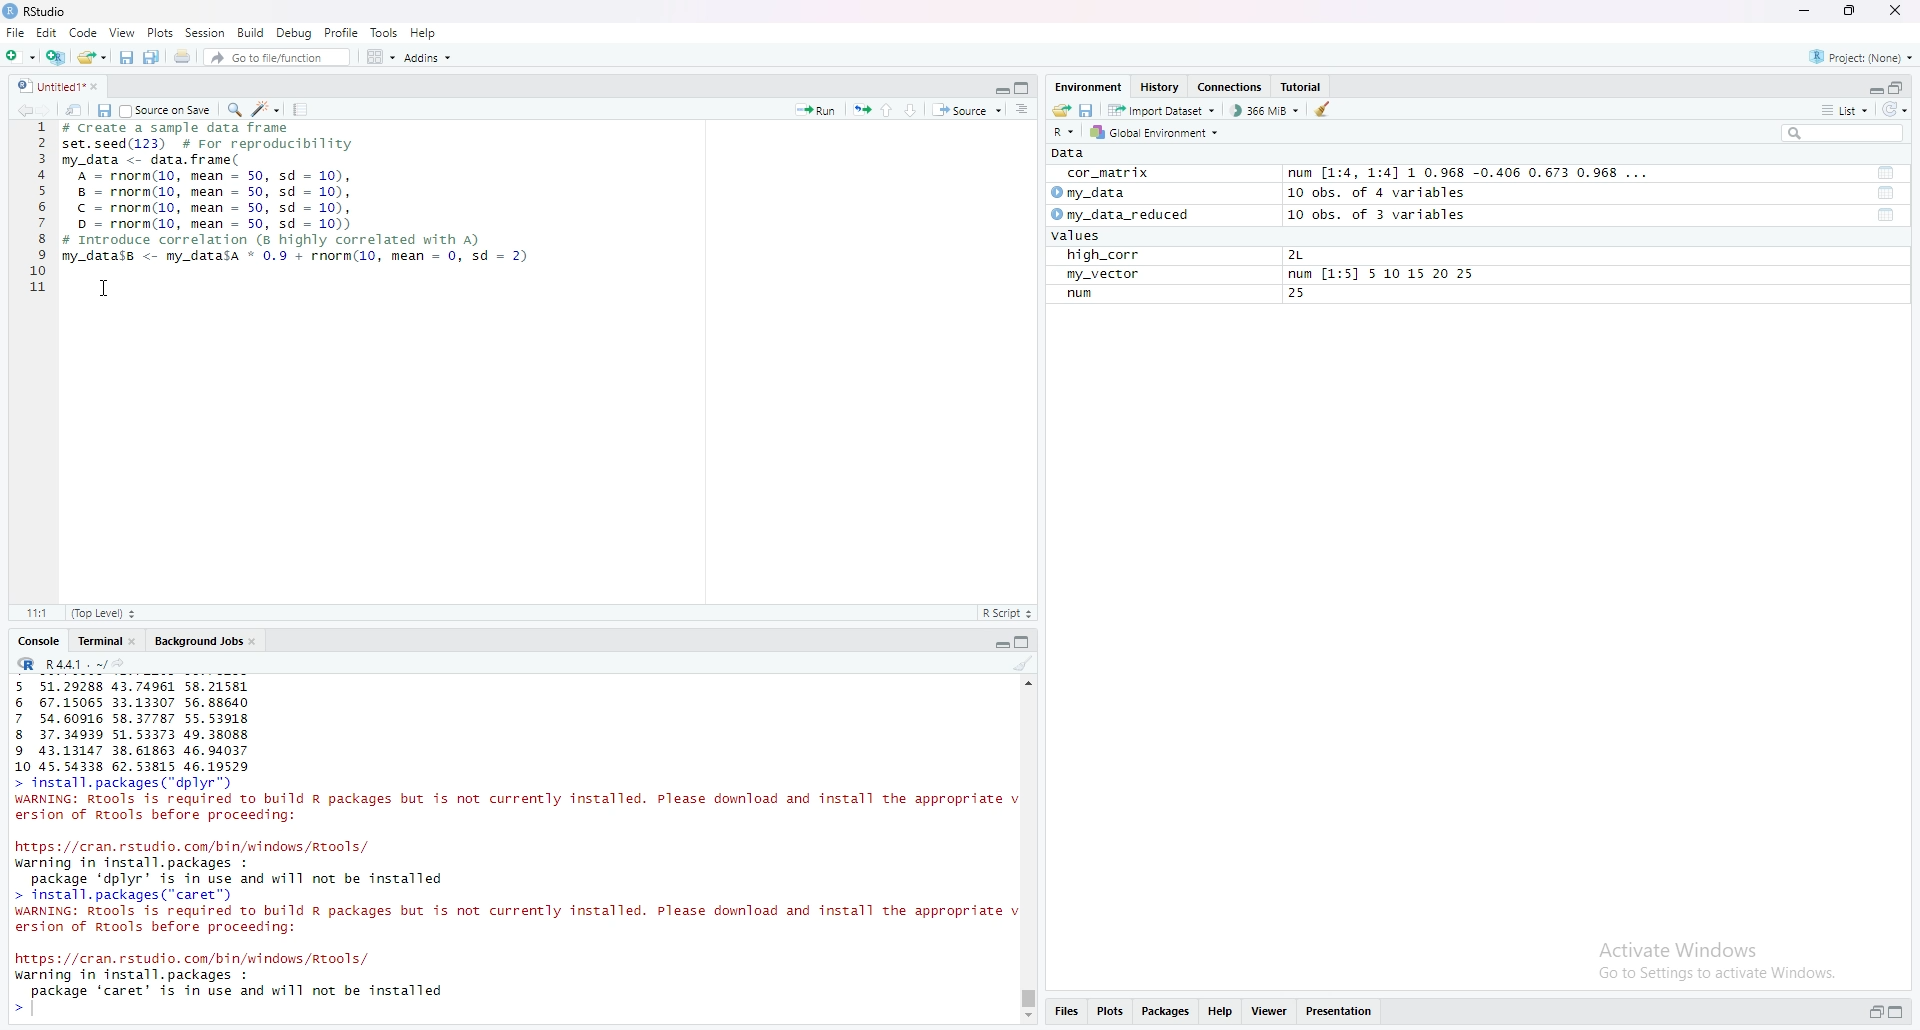 Image resolution: width=1920 pixels, height=1030 pixels. What do you see at coordinates (255, 642) in the screenshot?
I see `close` at bounding box center [255, 642].